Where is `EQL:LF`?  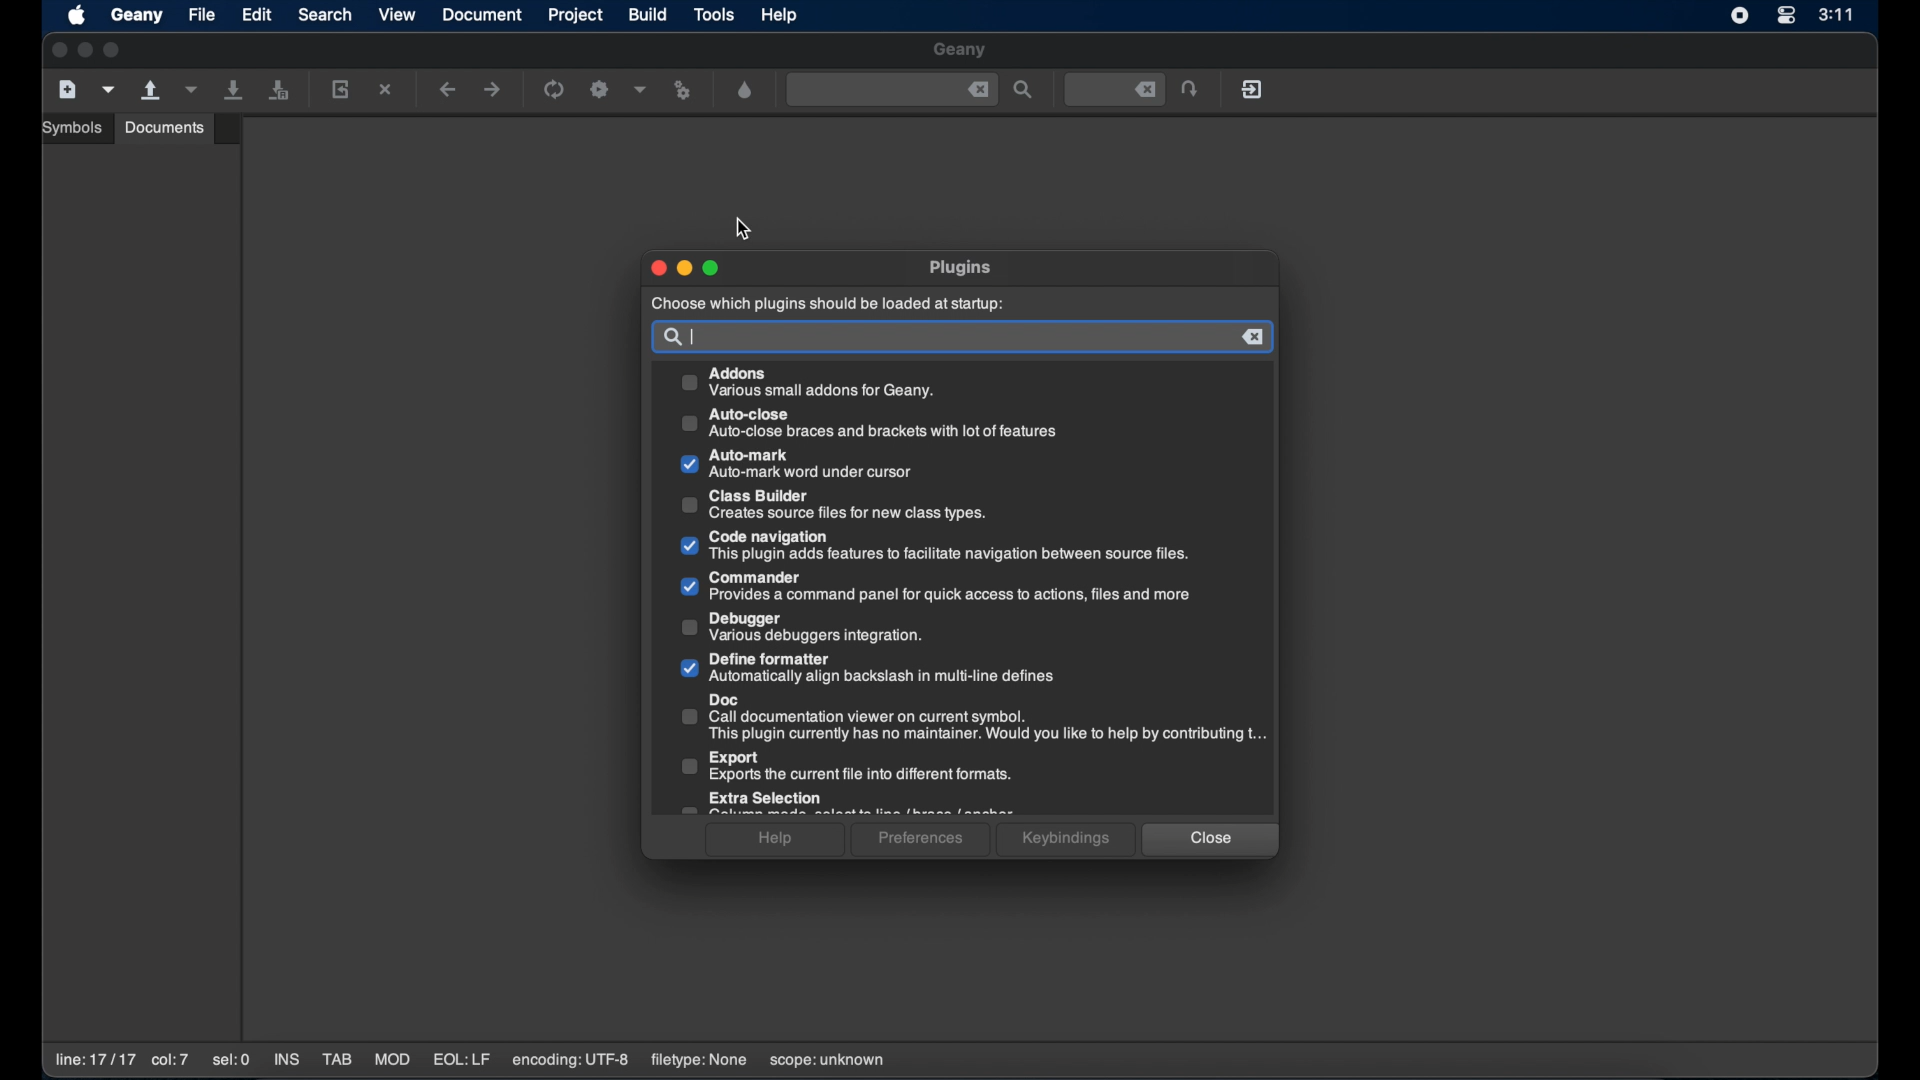 EQL:LF is located at coordinates (461, 1060).